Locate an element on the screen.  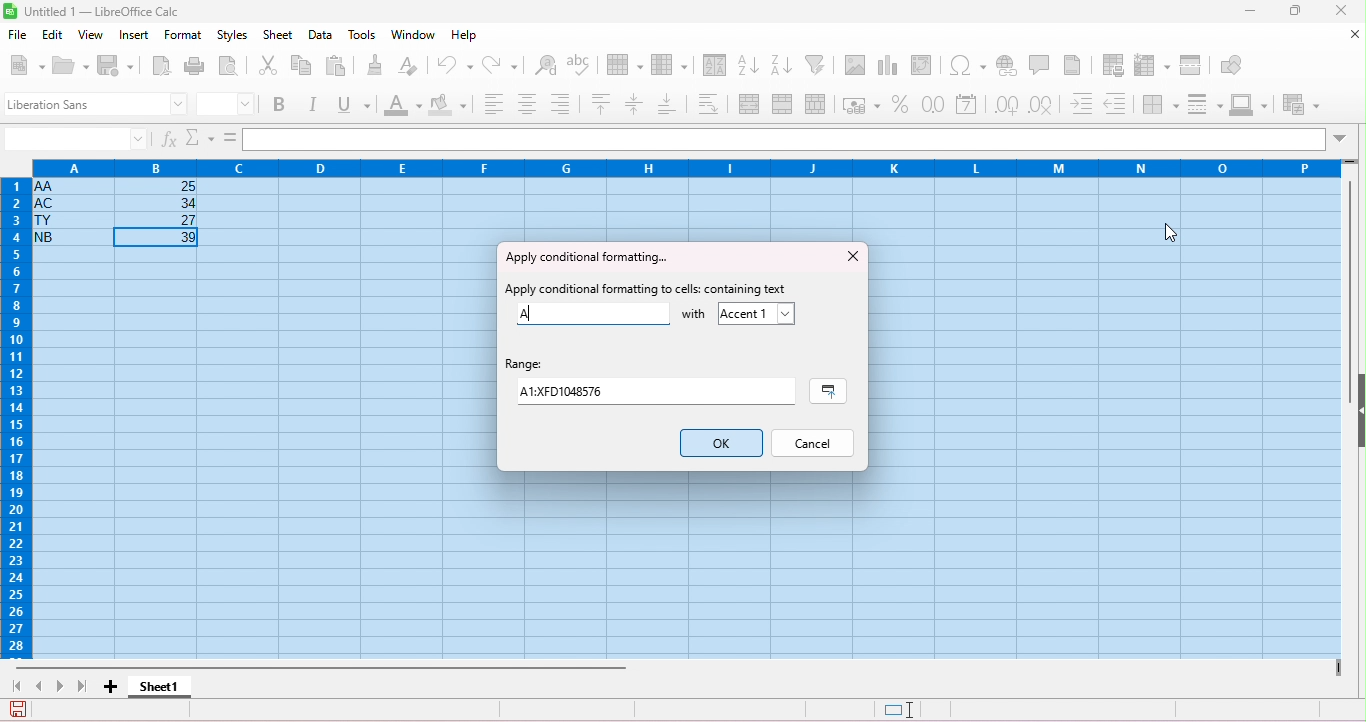
increase indent is located at coordinates (1083, 103).